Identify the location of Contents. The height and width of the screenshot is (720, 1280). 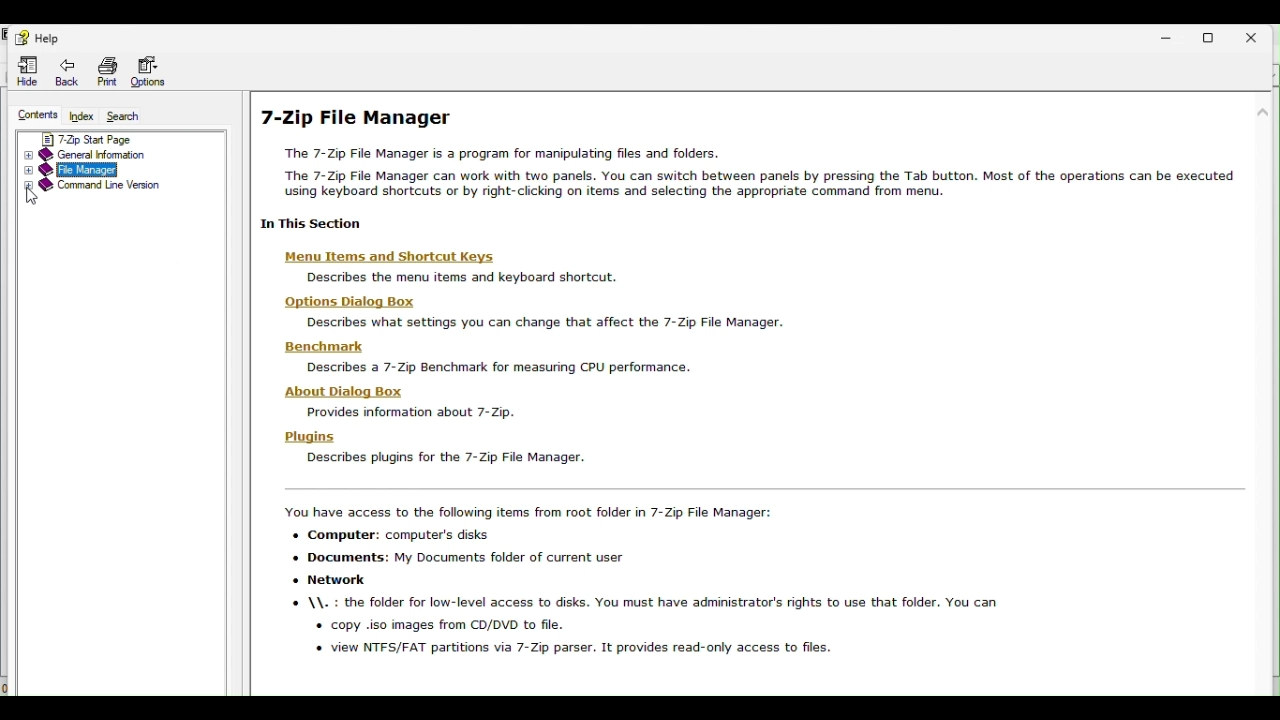
(38, 116).